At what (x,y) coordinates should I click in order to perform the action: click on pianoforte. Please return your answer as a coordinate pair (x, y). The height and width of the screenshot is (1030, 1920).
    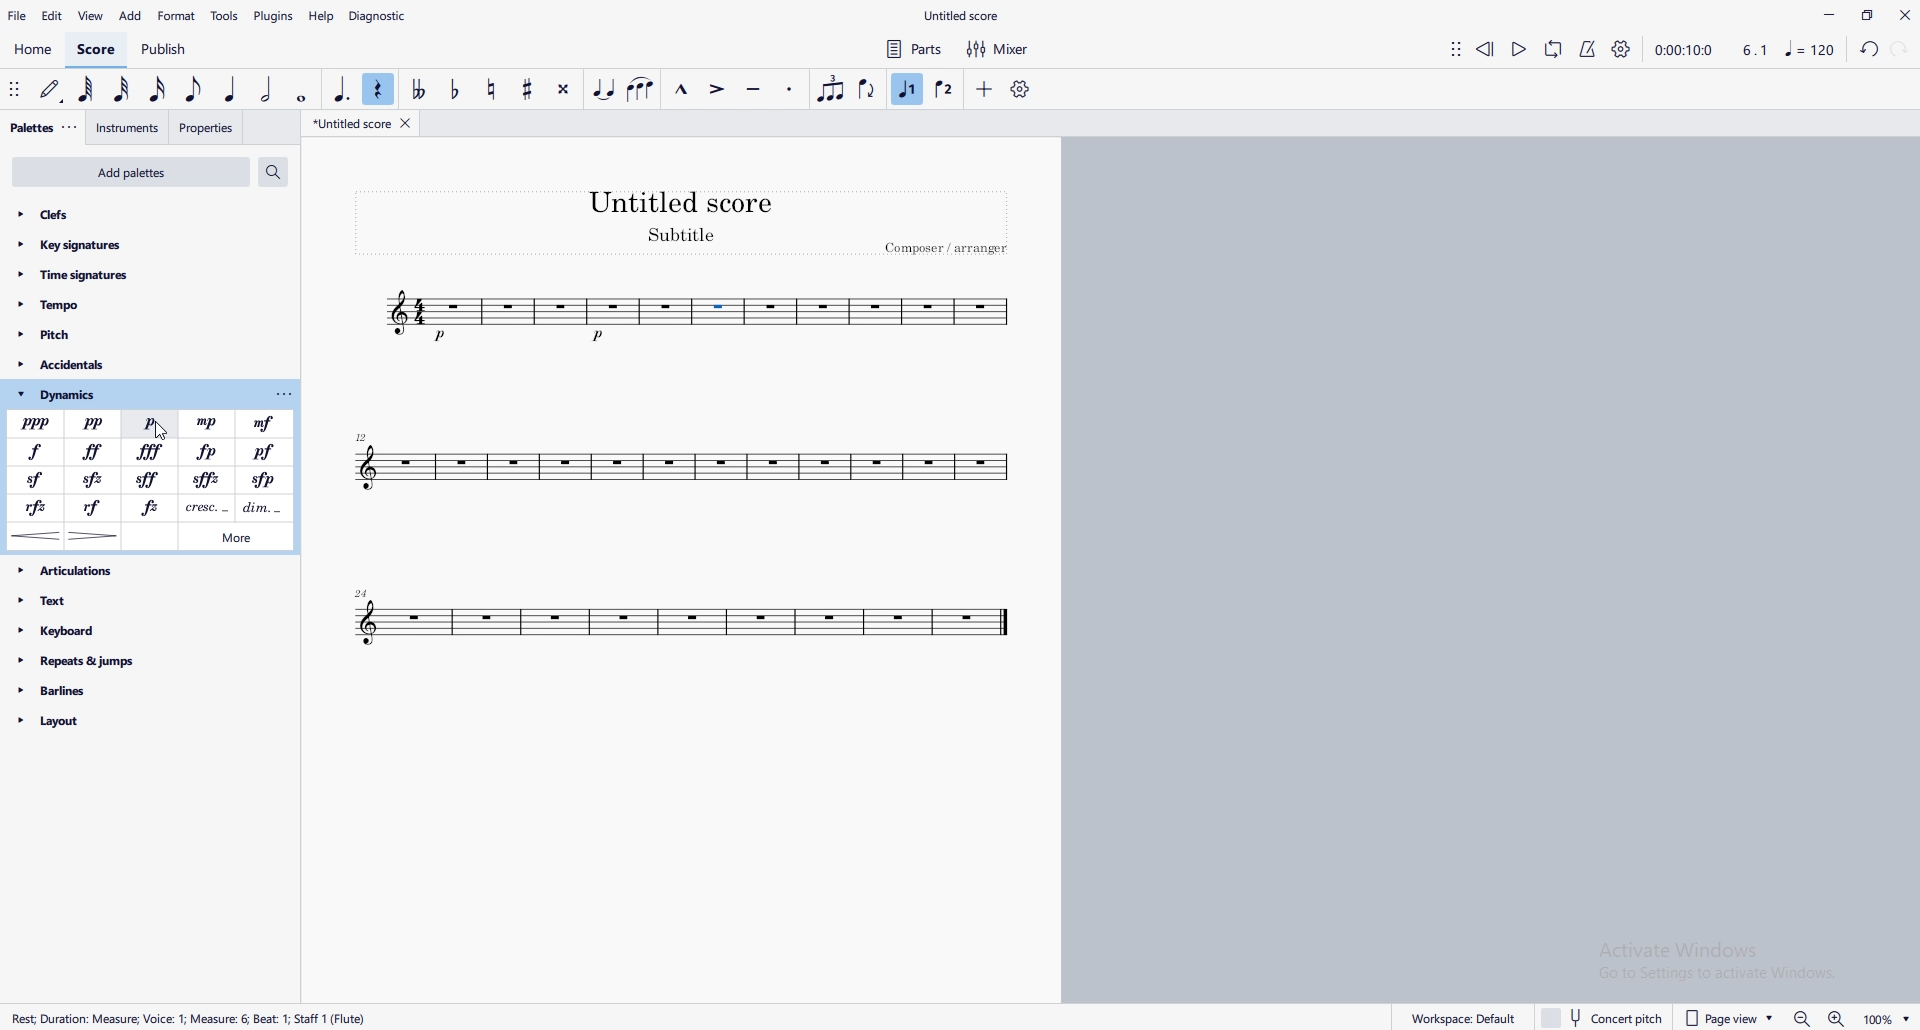
    Looking at the image, I should click on (266, 450).